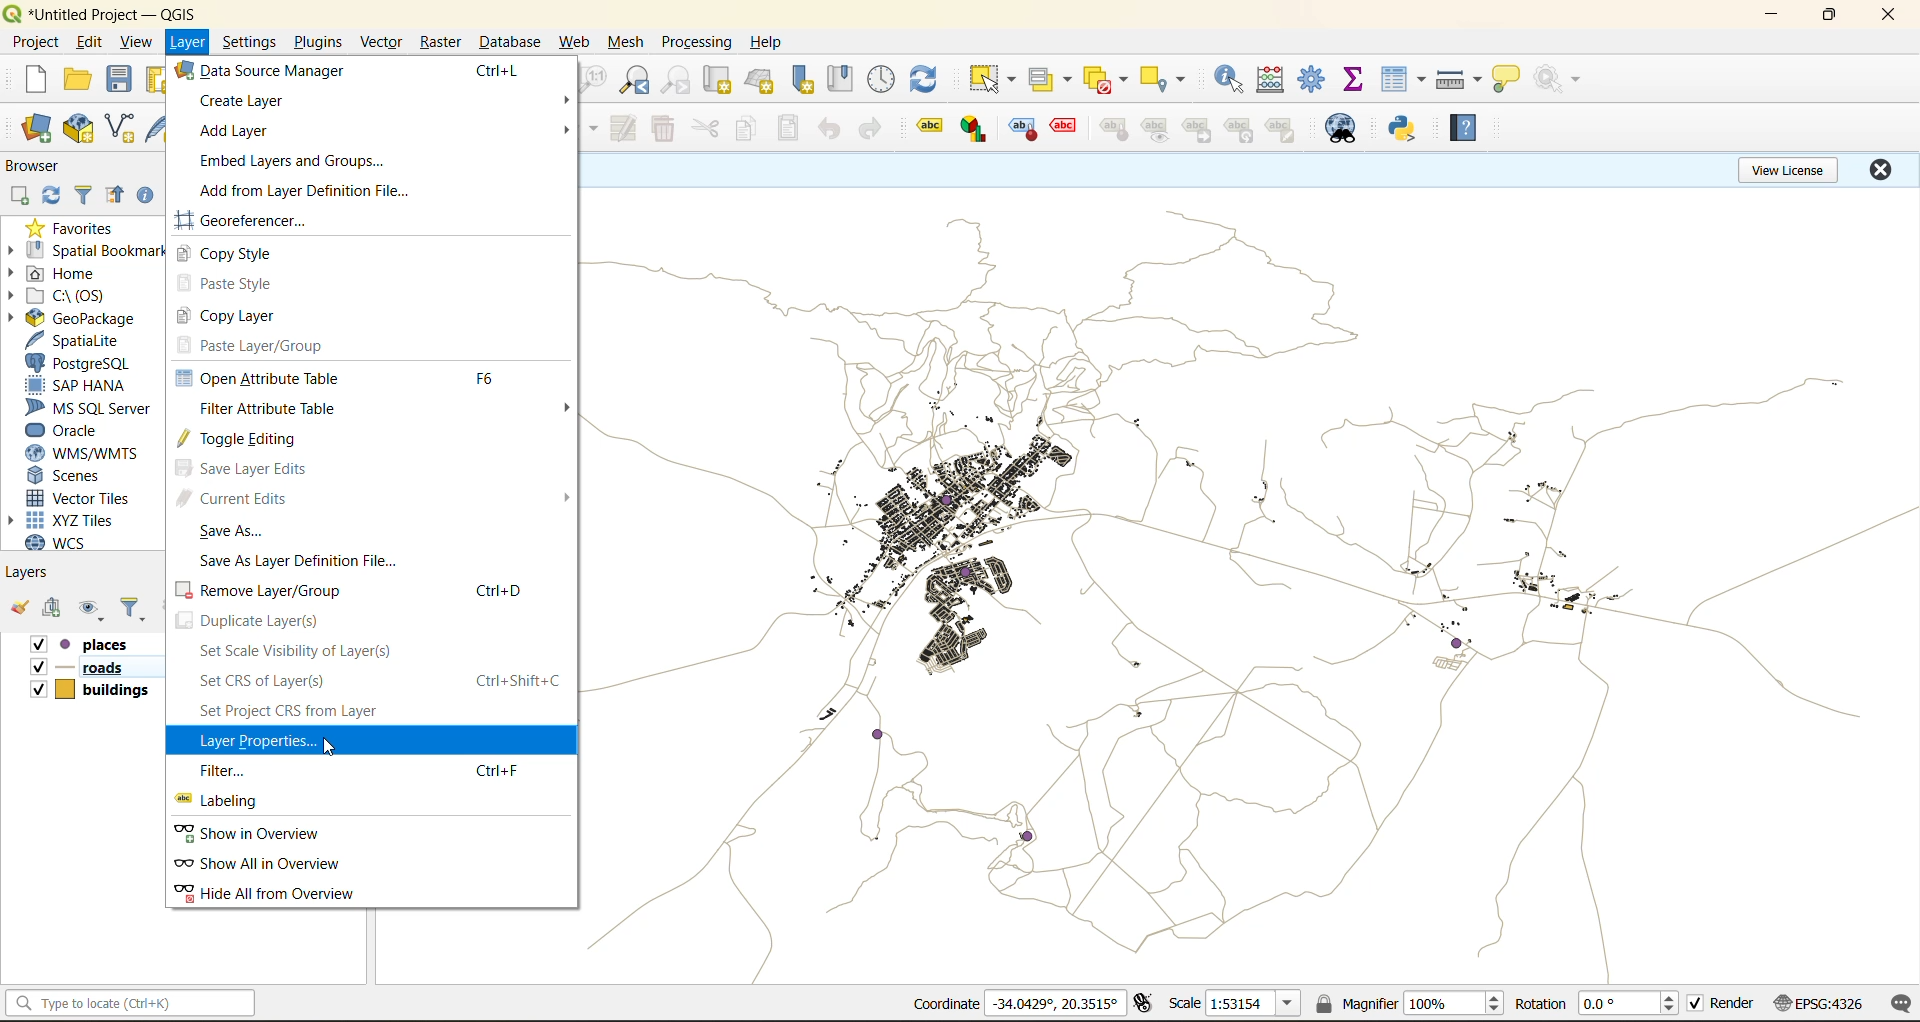 The height and width of the screenshot is (1022, 1920). Describe the element at coordinates (90, 384) in the screenshot. I see `sap hana` at that location.